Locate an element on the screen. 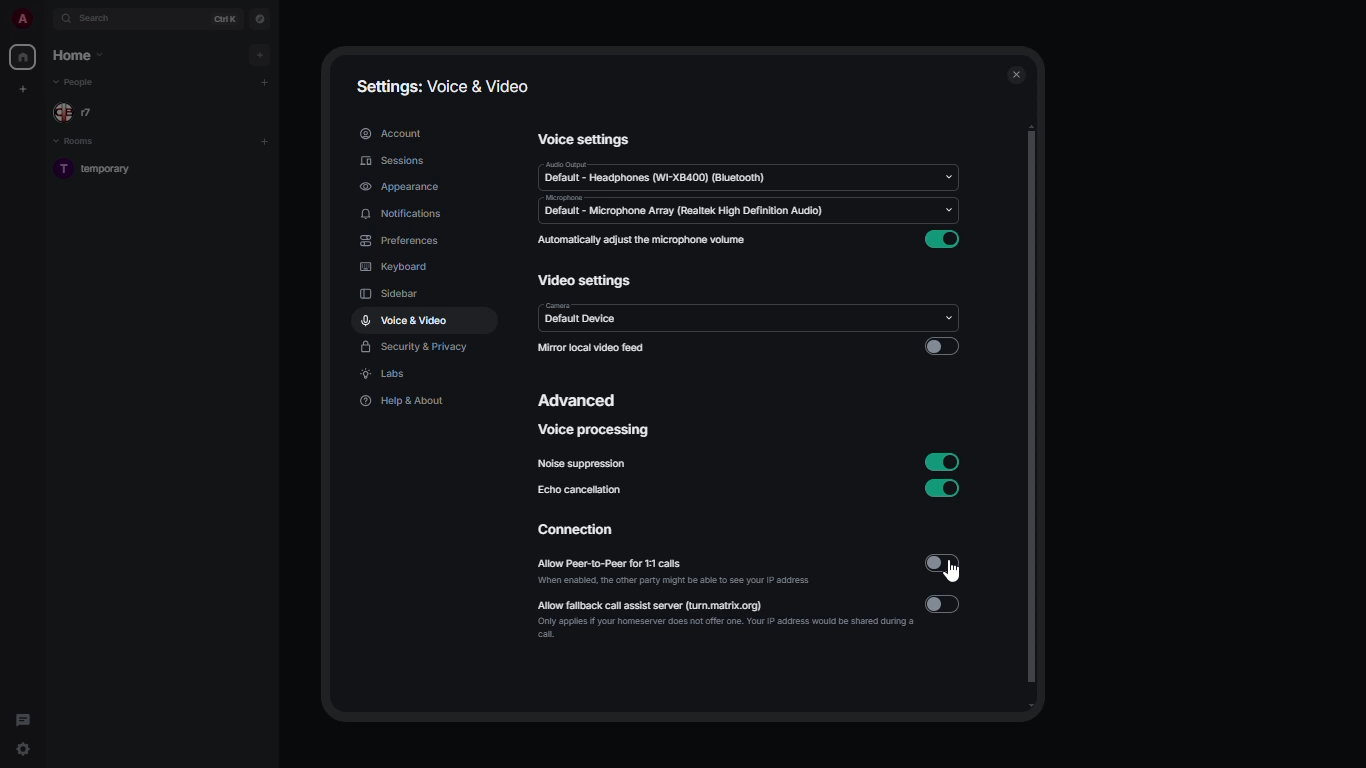  audio default is located at coordinates (655, 173).